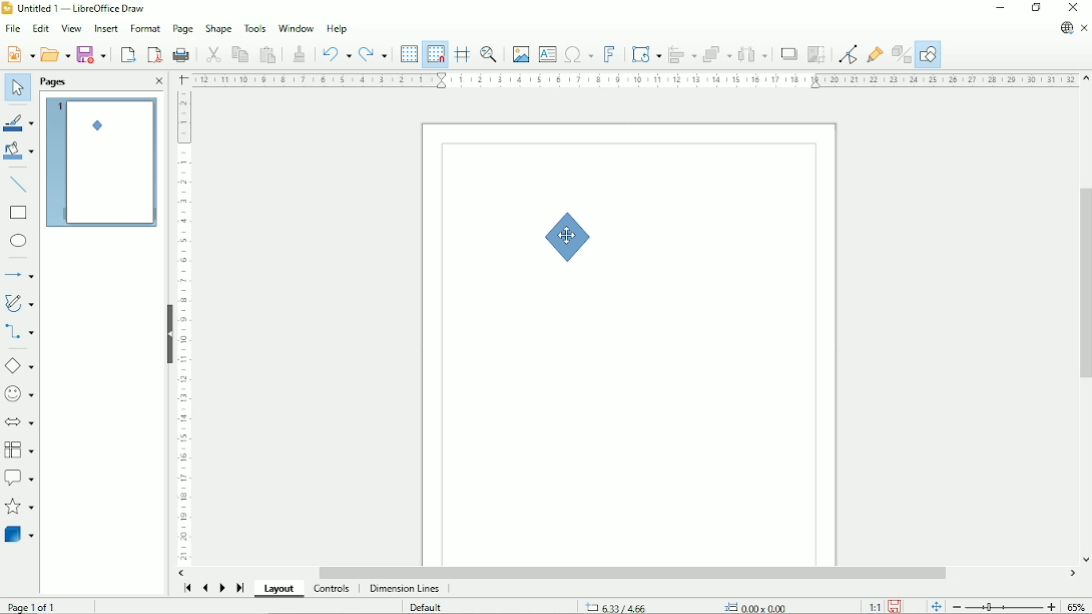 Image resolution: width=1092 pixels, height=614 pixels. I want to click on Close, so click(160, 81).